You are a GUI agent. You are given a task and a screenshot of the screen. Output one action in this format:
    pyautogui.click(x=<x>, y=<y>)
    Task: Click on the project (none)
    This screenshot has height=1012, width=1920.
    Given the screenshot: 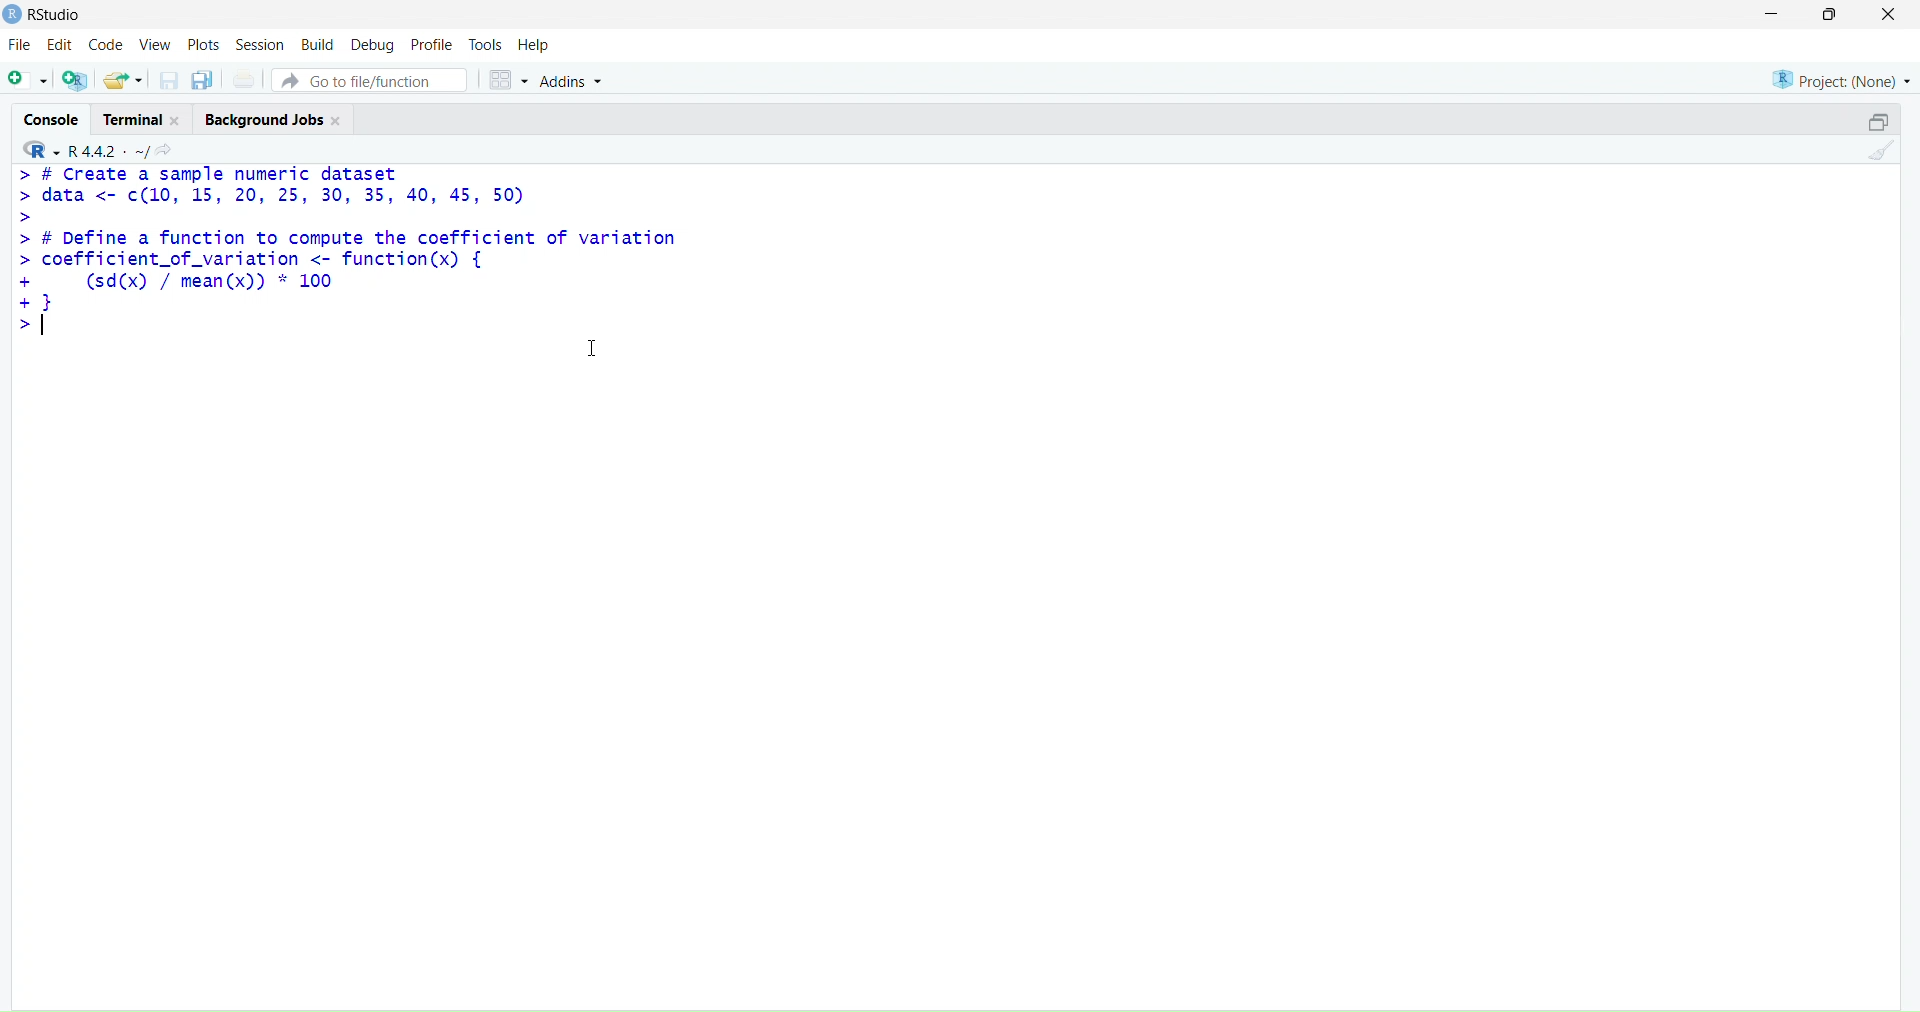 What is the action you would take?
    pyautogui.click(x=1841, y=80)
    